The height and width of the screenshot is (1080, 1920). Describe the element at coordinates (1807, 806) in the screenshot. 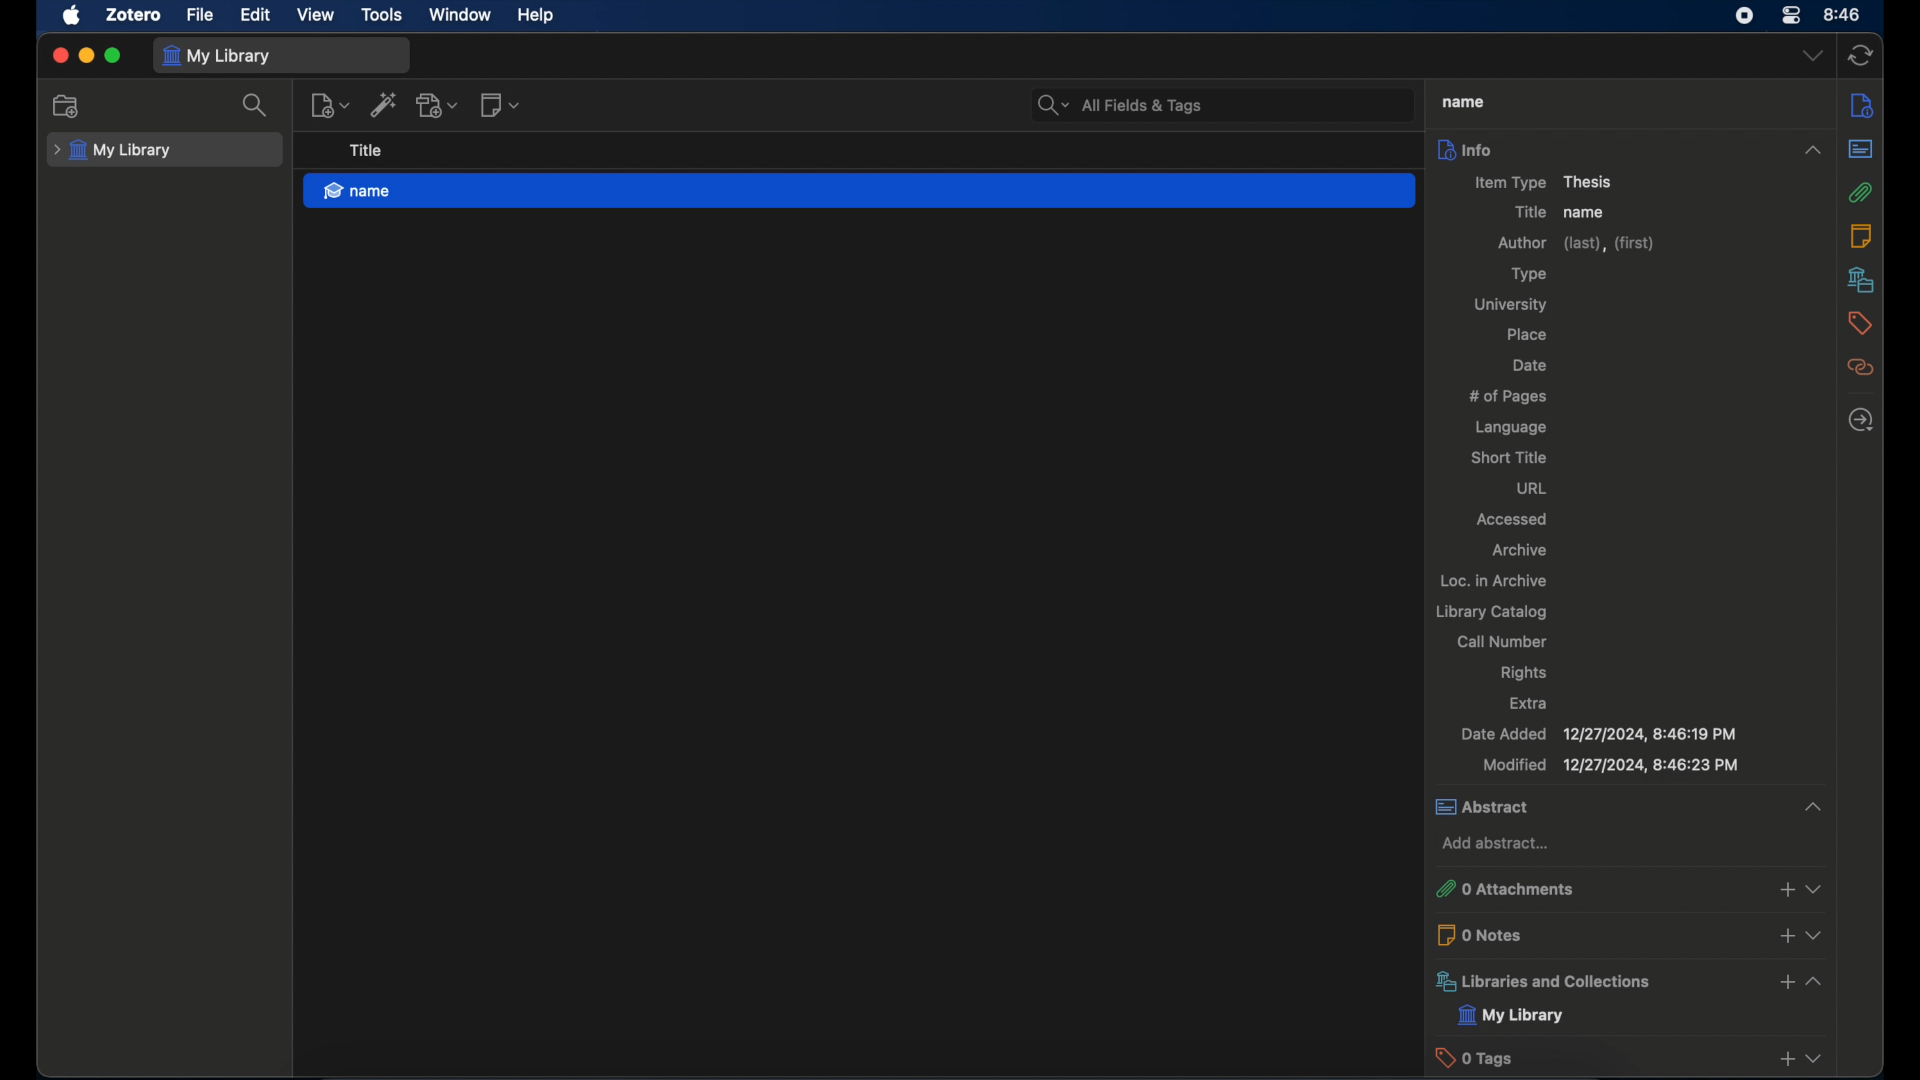

I see `collapse` at that location.